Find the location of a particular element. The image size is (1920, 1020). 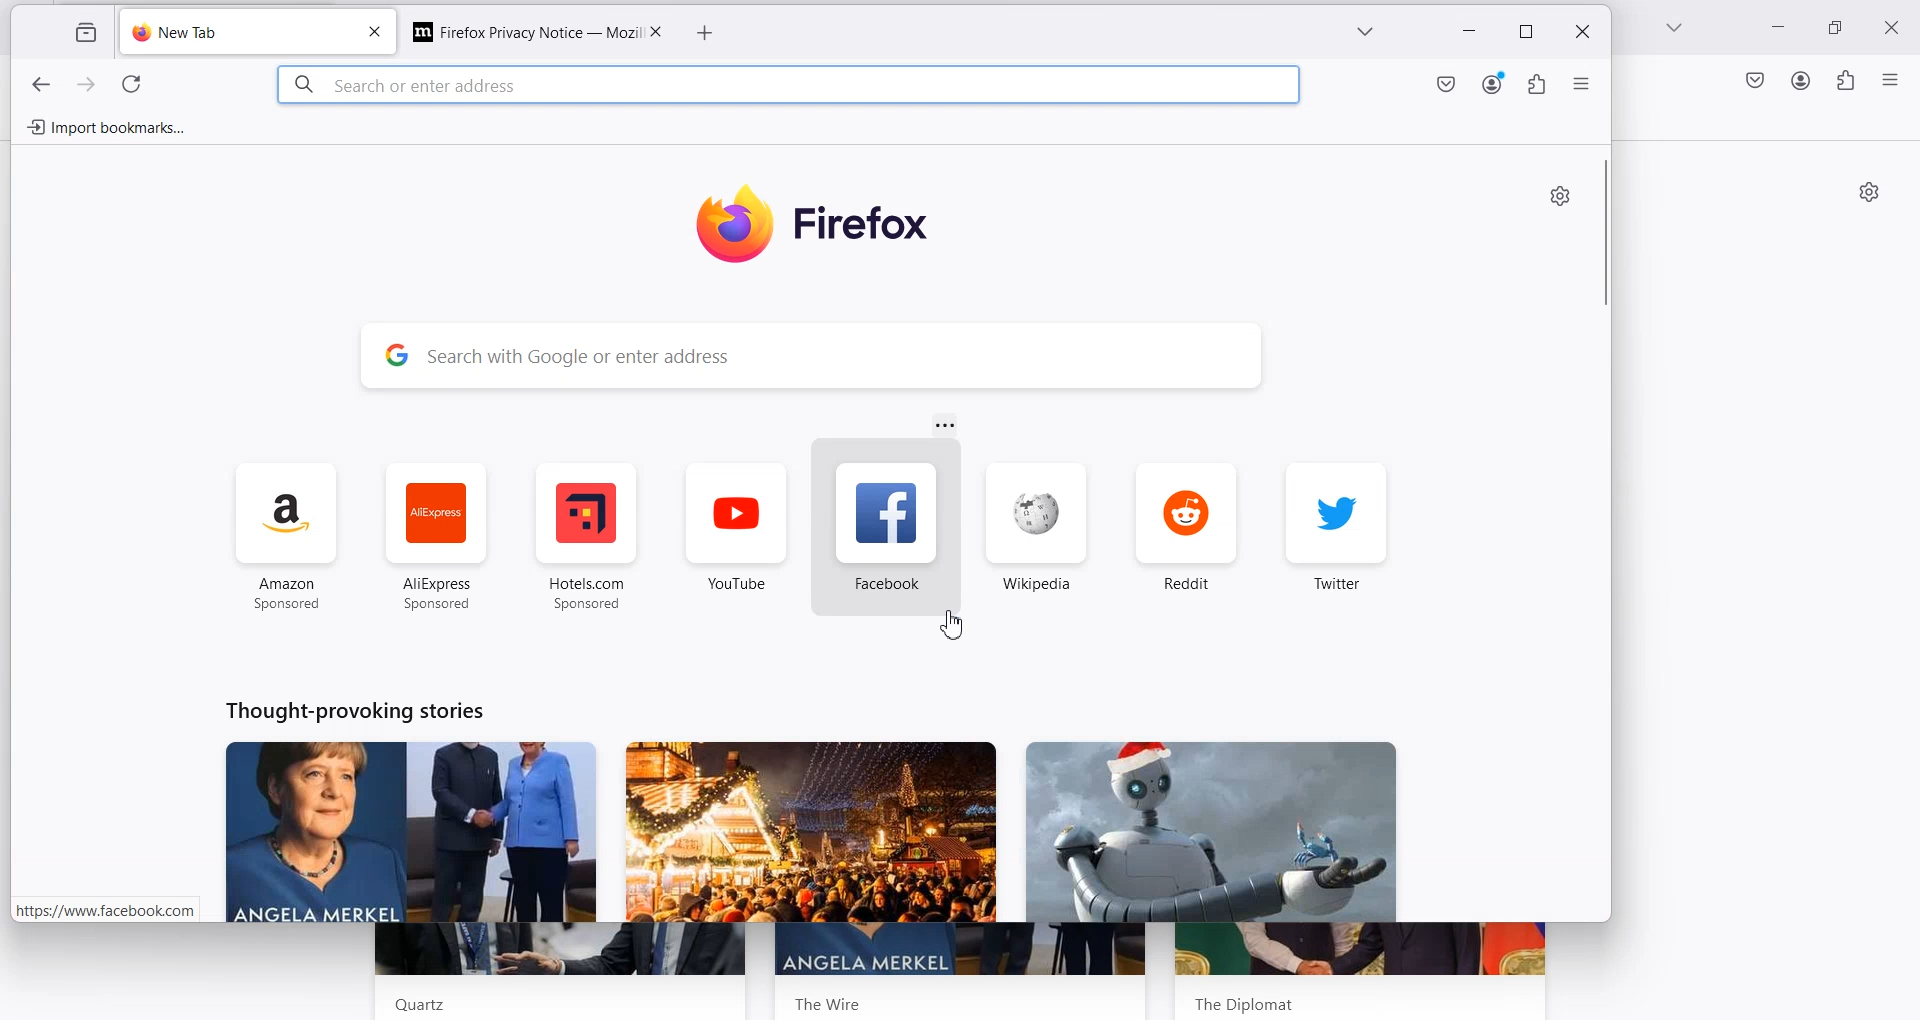

next page is located at coordinates (88, 87).